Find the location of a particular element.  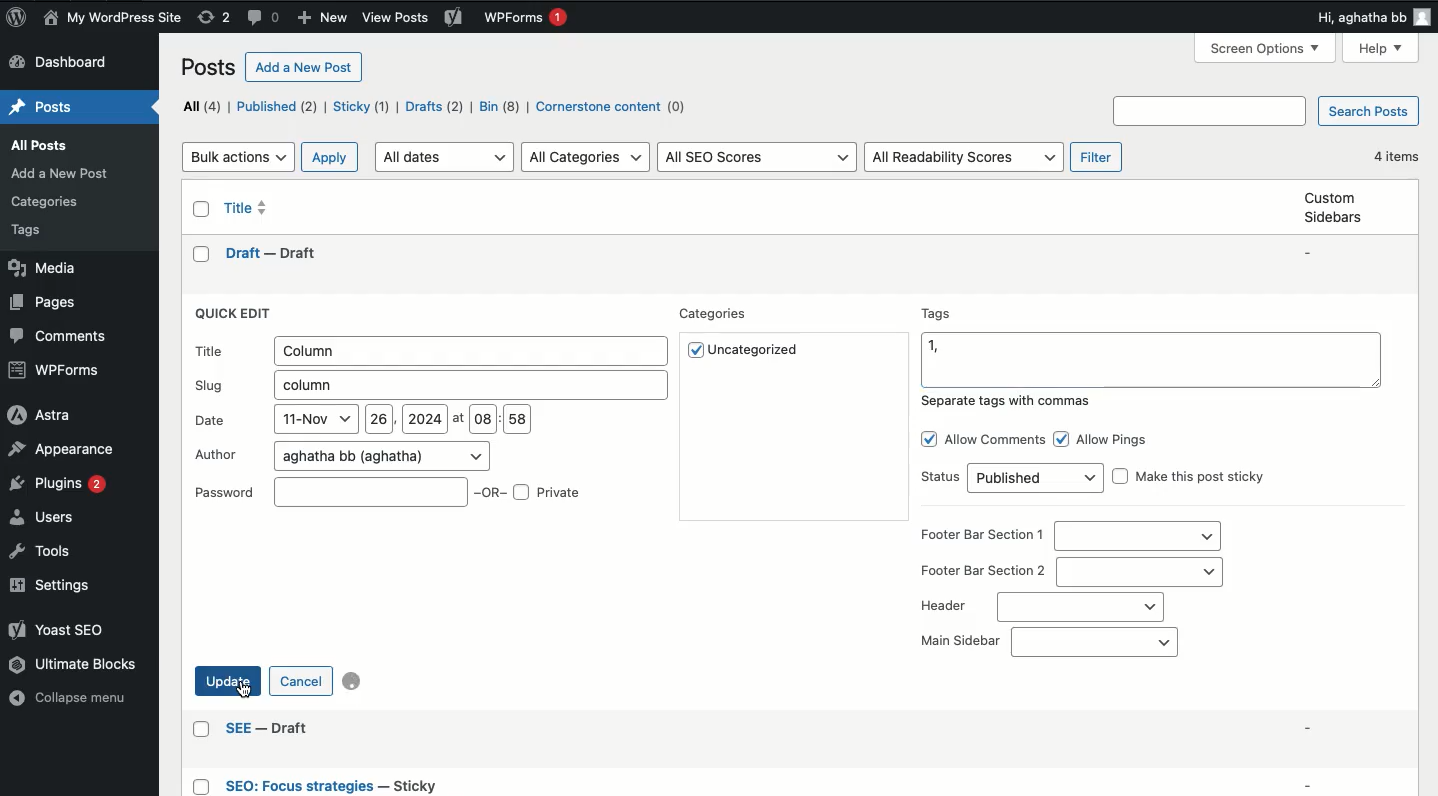

WPForms is located at coordinates (528, 19).